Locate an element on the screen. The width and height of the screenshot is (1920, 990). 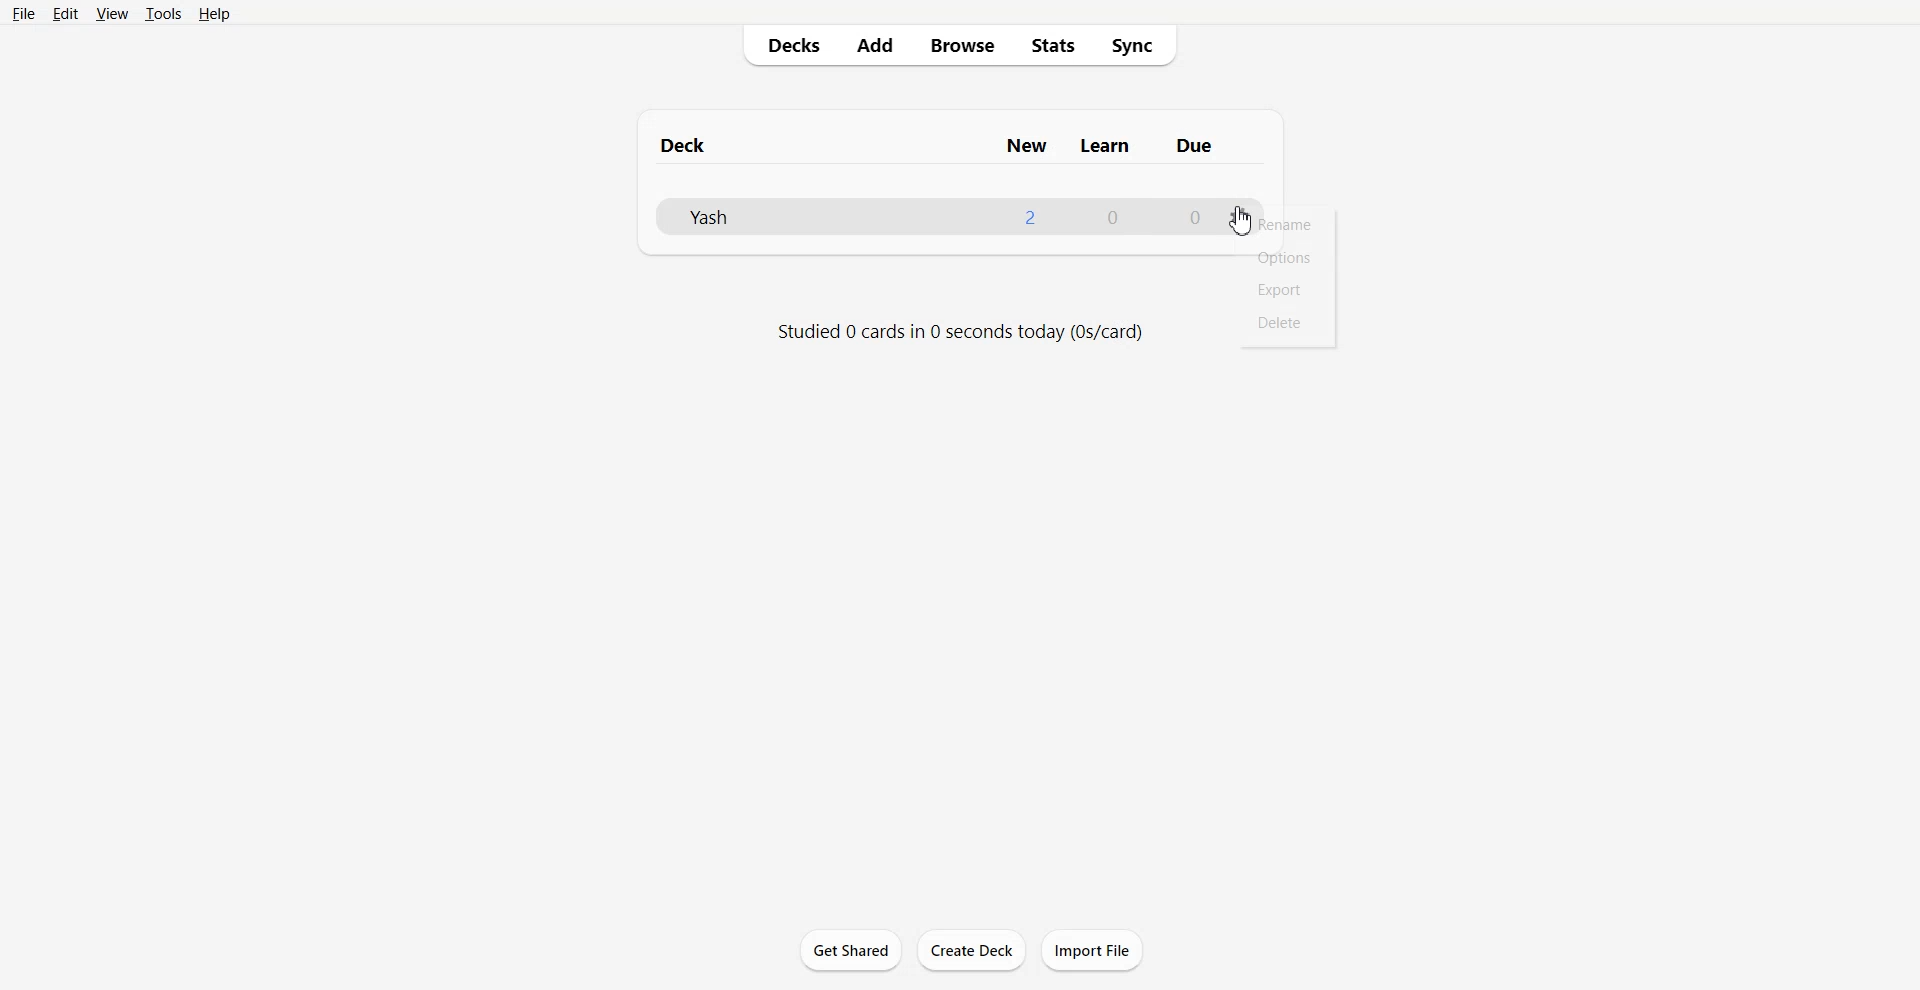
Decks is located at coordinates (790, 45).